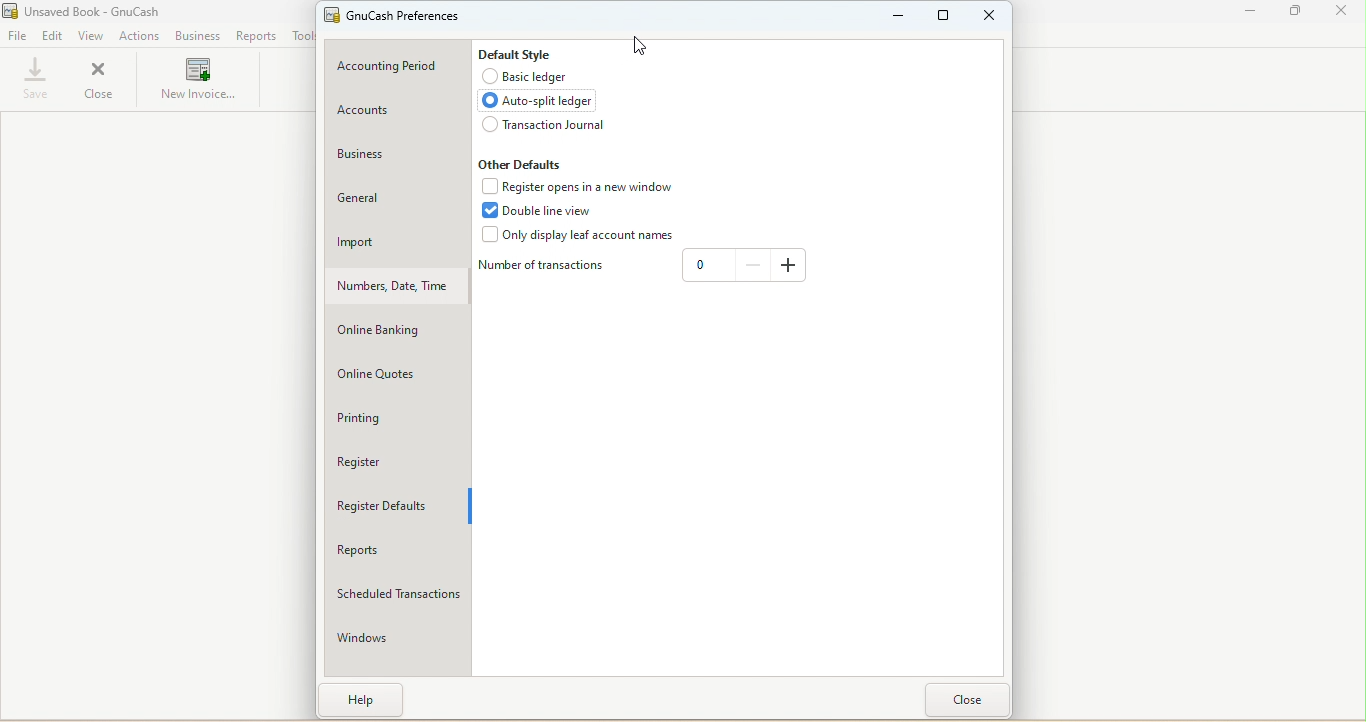  Describe the element at coordinates (403, 109) in the screenshot. I see `Accounts` at that location.